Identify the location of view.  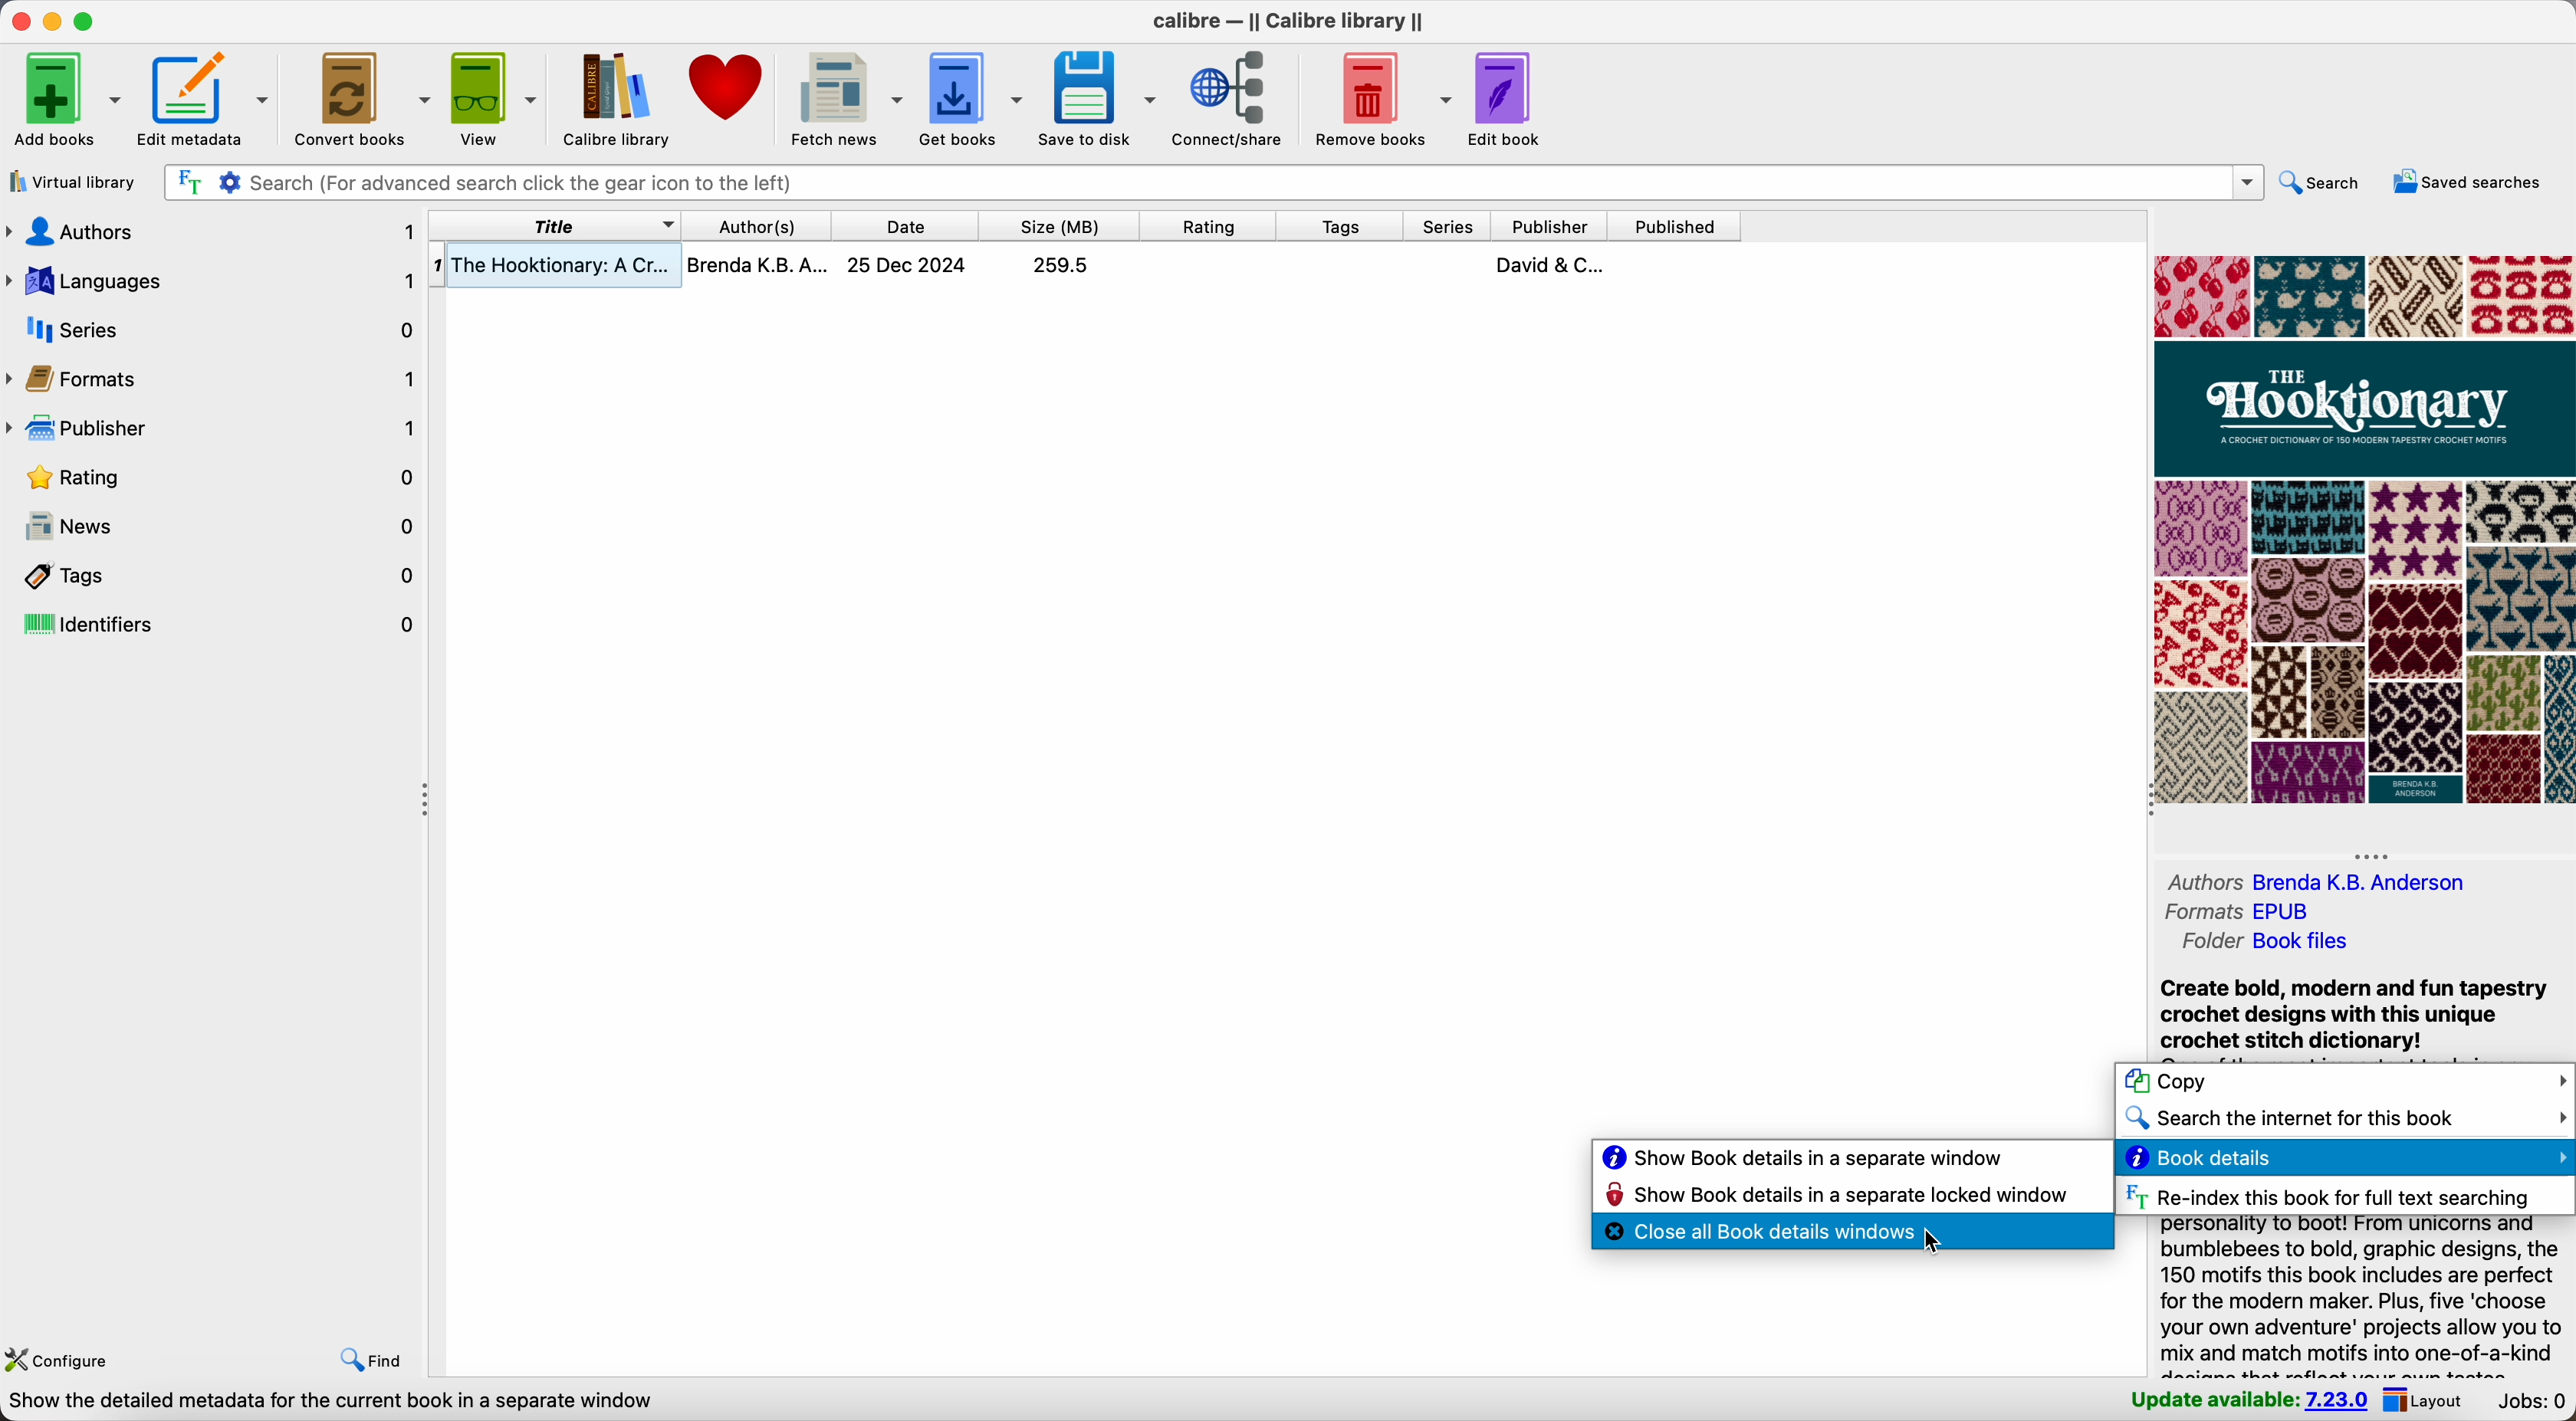
(494, 96).